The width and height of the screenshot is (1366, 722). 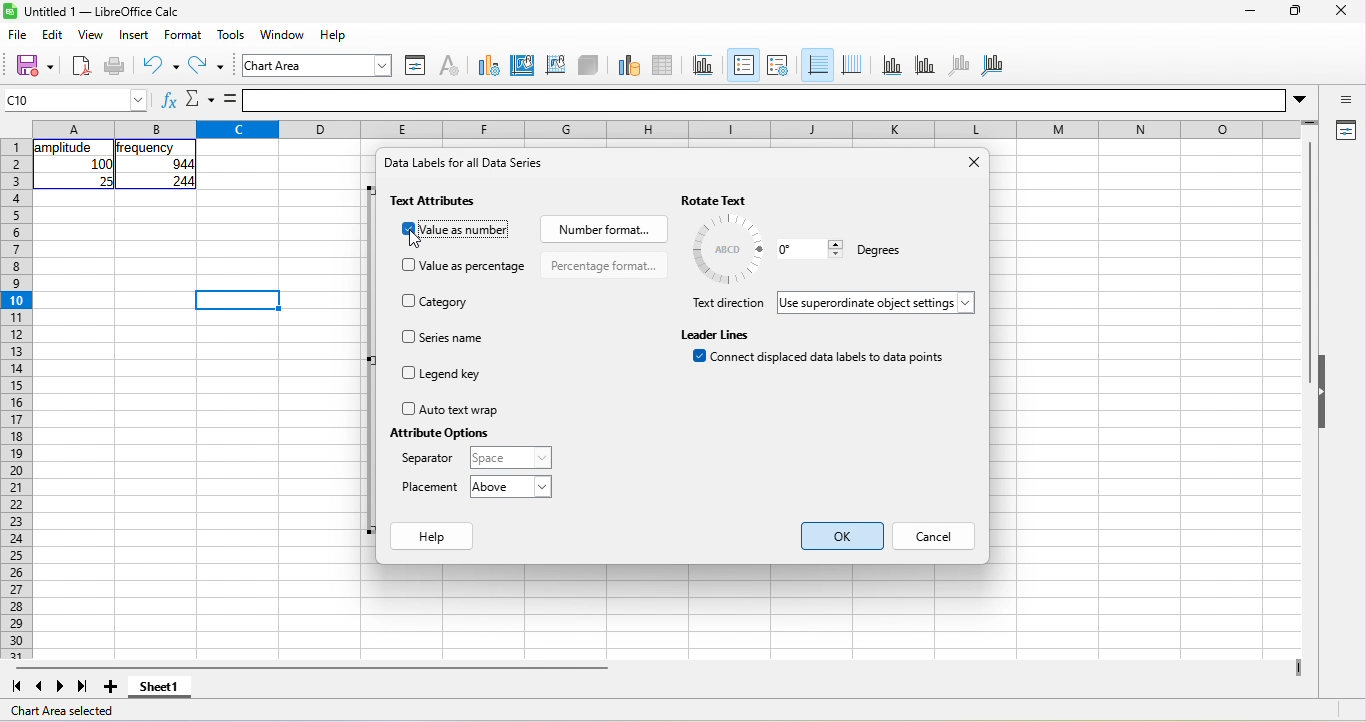 I want to click on vertical grids, so click(x=852, y=65).